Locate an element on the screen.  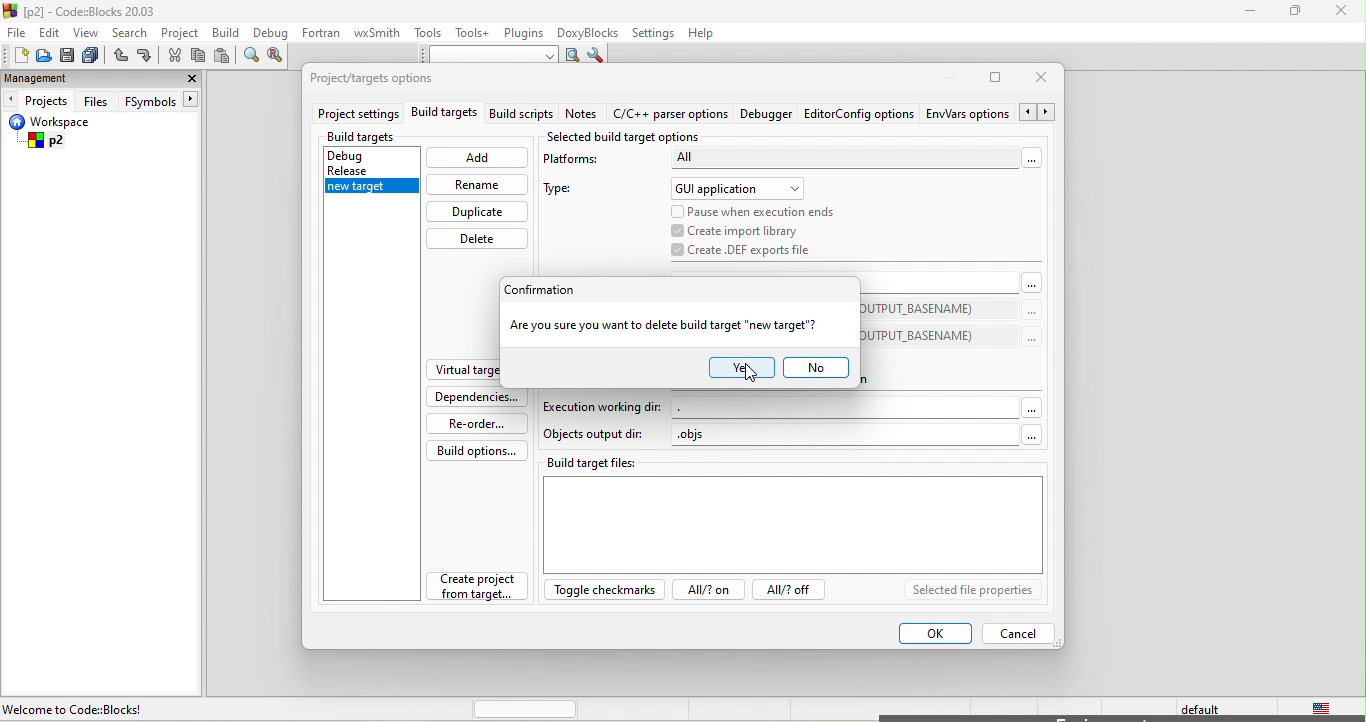
search is located at coordinates (130, 31).